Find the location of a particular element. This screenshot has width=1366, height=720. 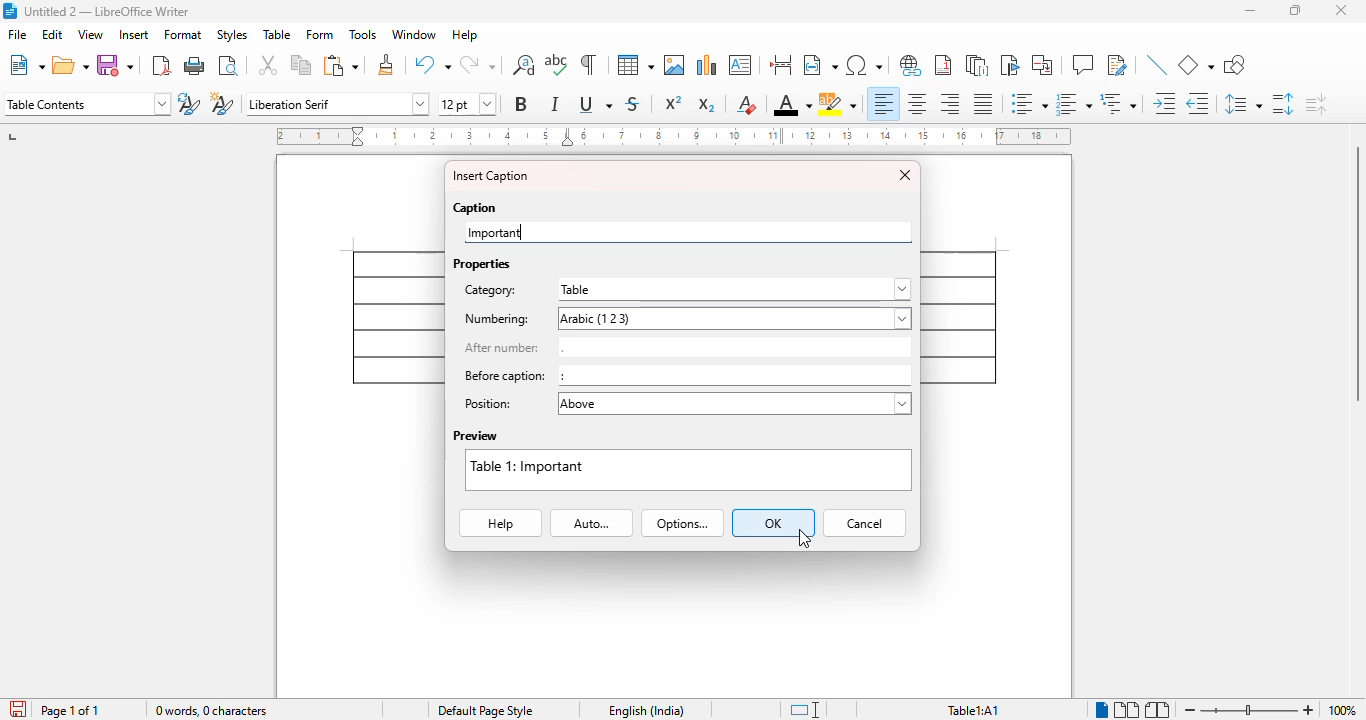

help is located at coordinates (500, 524).